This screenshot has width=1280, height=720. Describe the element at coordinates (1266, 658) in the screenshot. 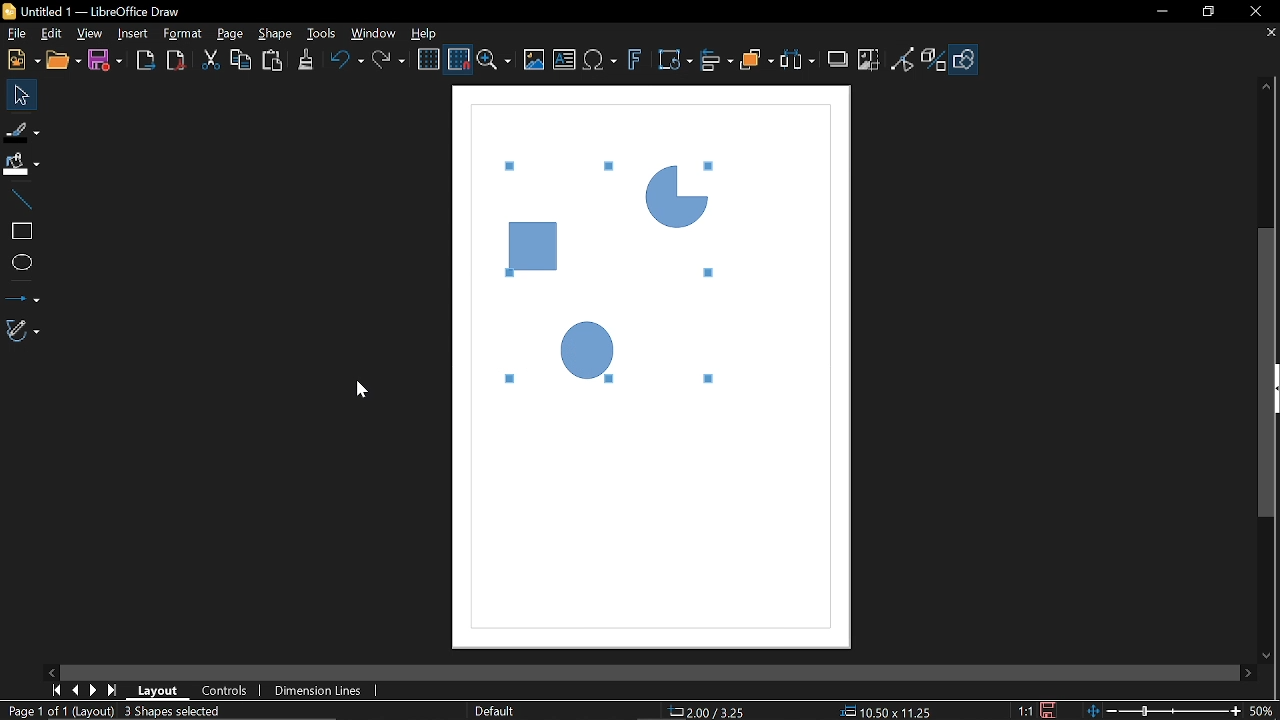

I see `Move down` at that location.